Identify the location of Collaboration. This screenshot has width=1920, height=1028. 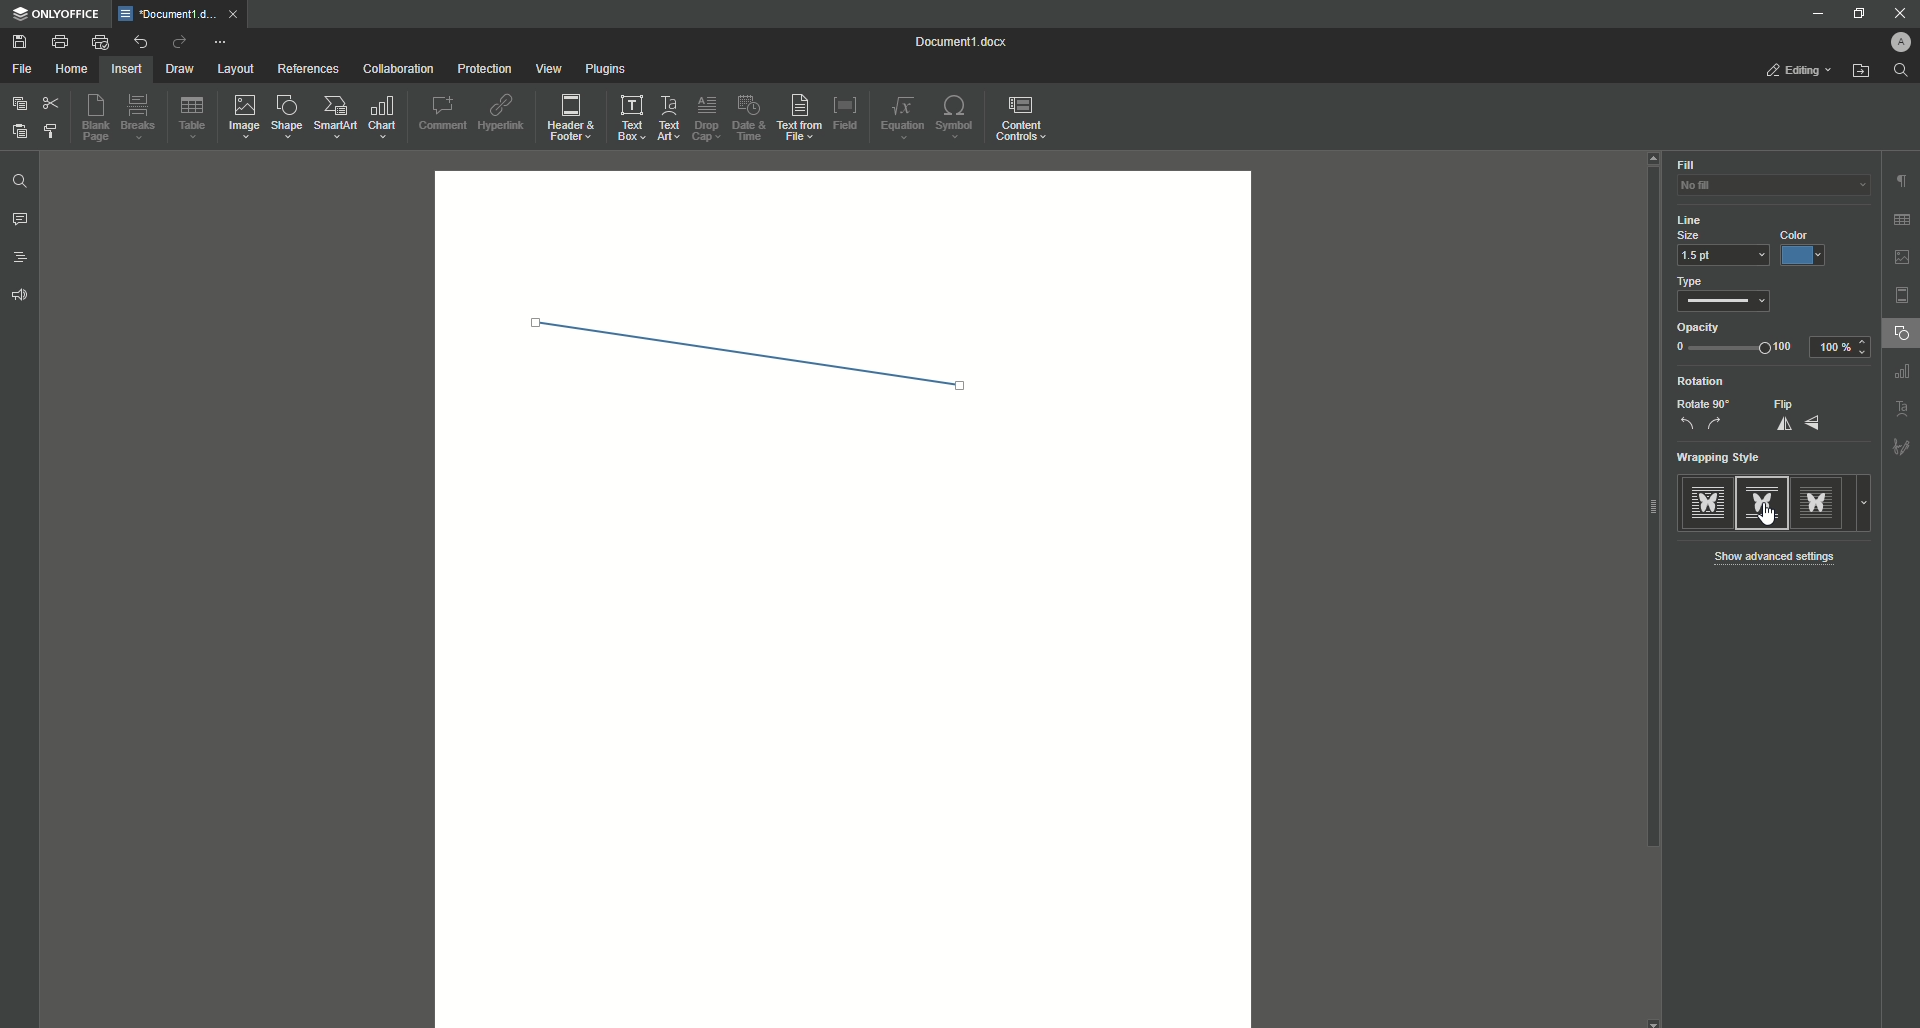
(401, 69).